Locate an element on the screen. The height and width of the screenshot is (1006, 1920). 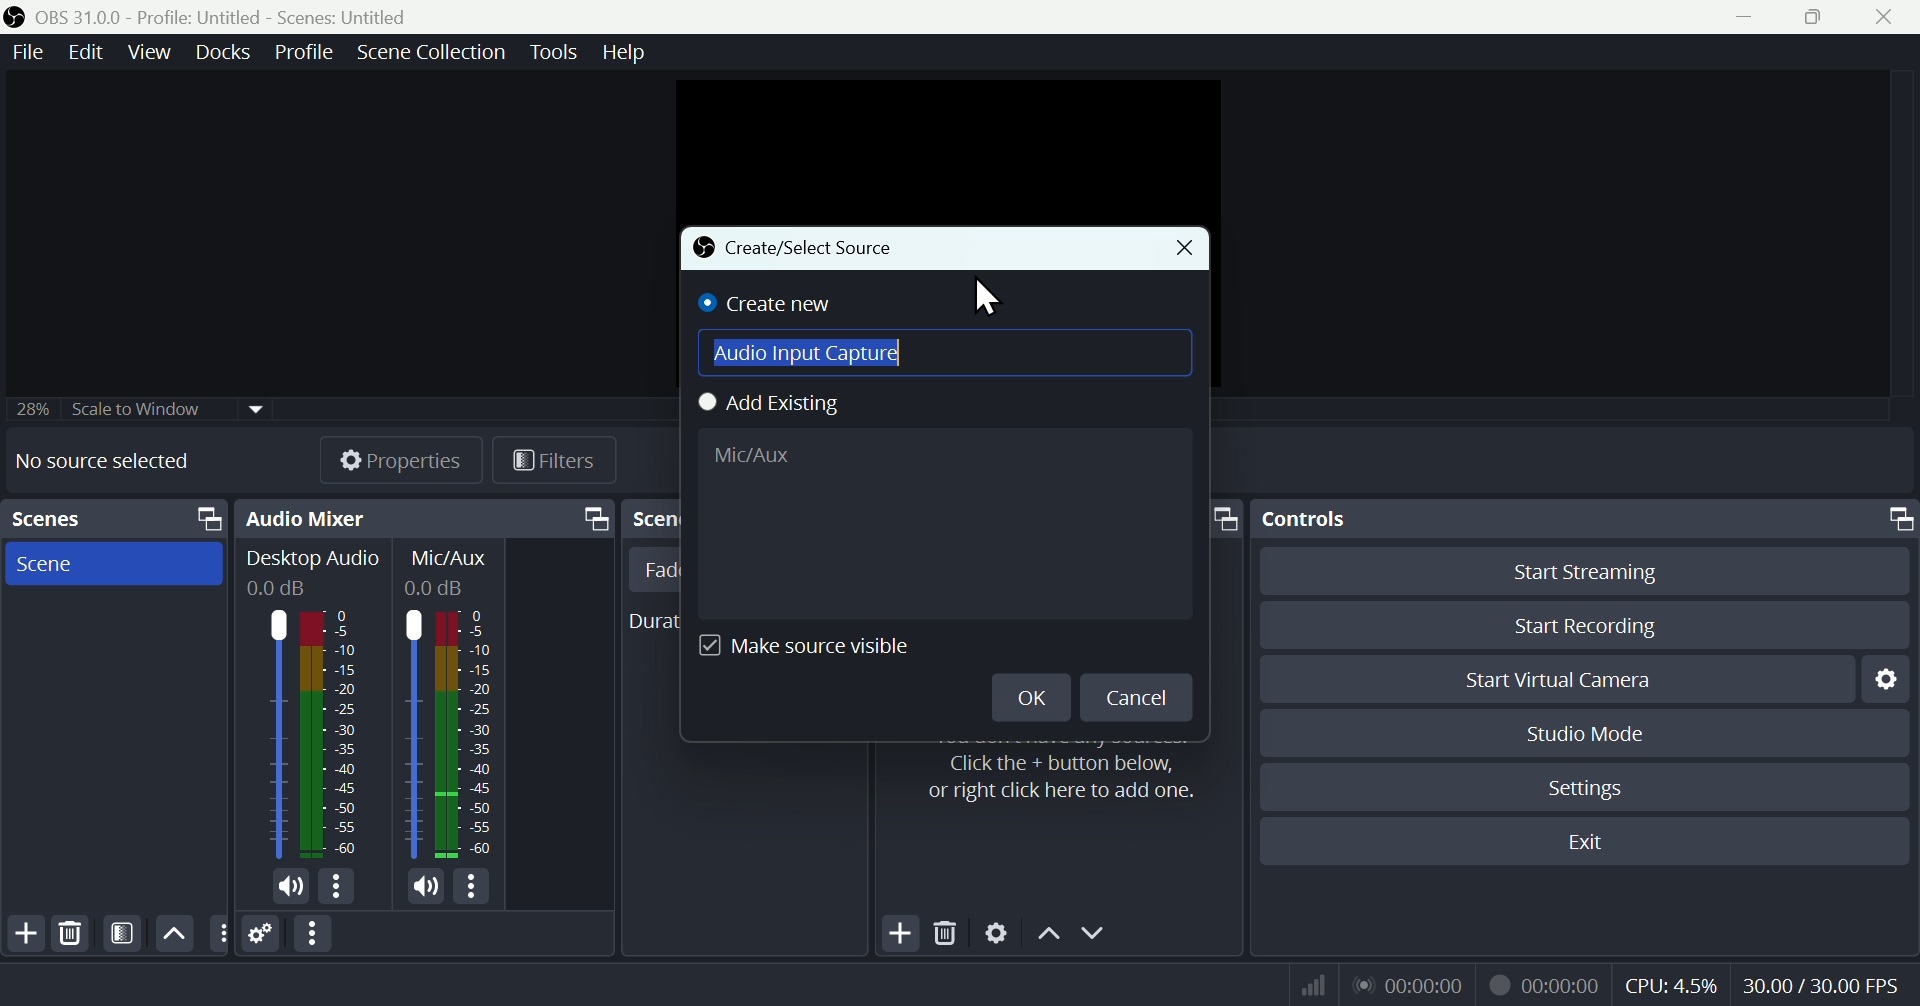
Desktop Audio is located at coordinates (313, 560).